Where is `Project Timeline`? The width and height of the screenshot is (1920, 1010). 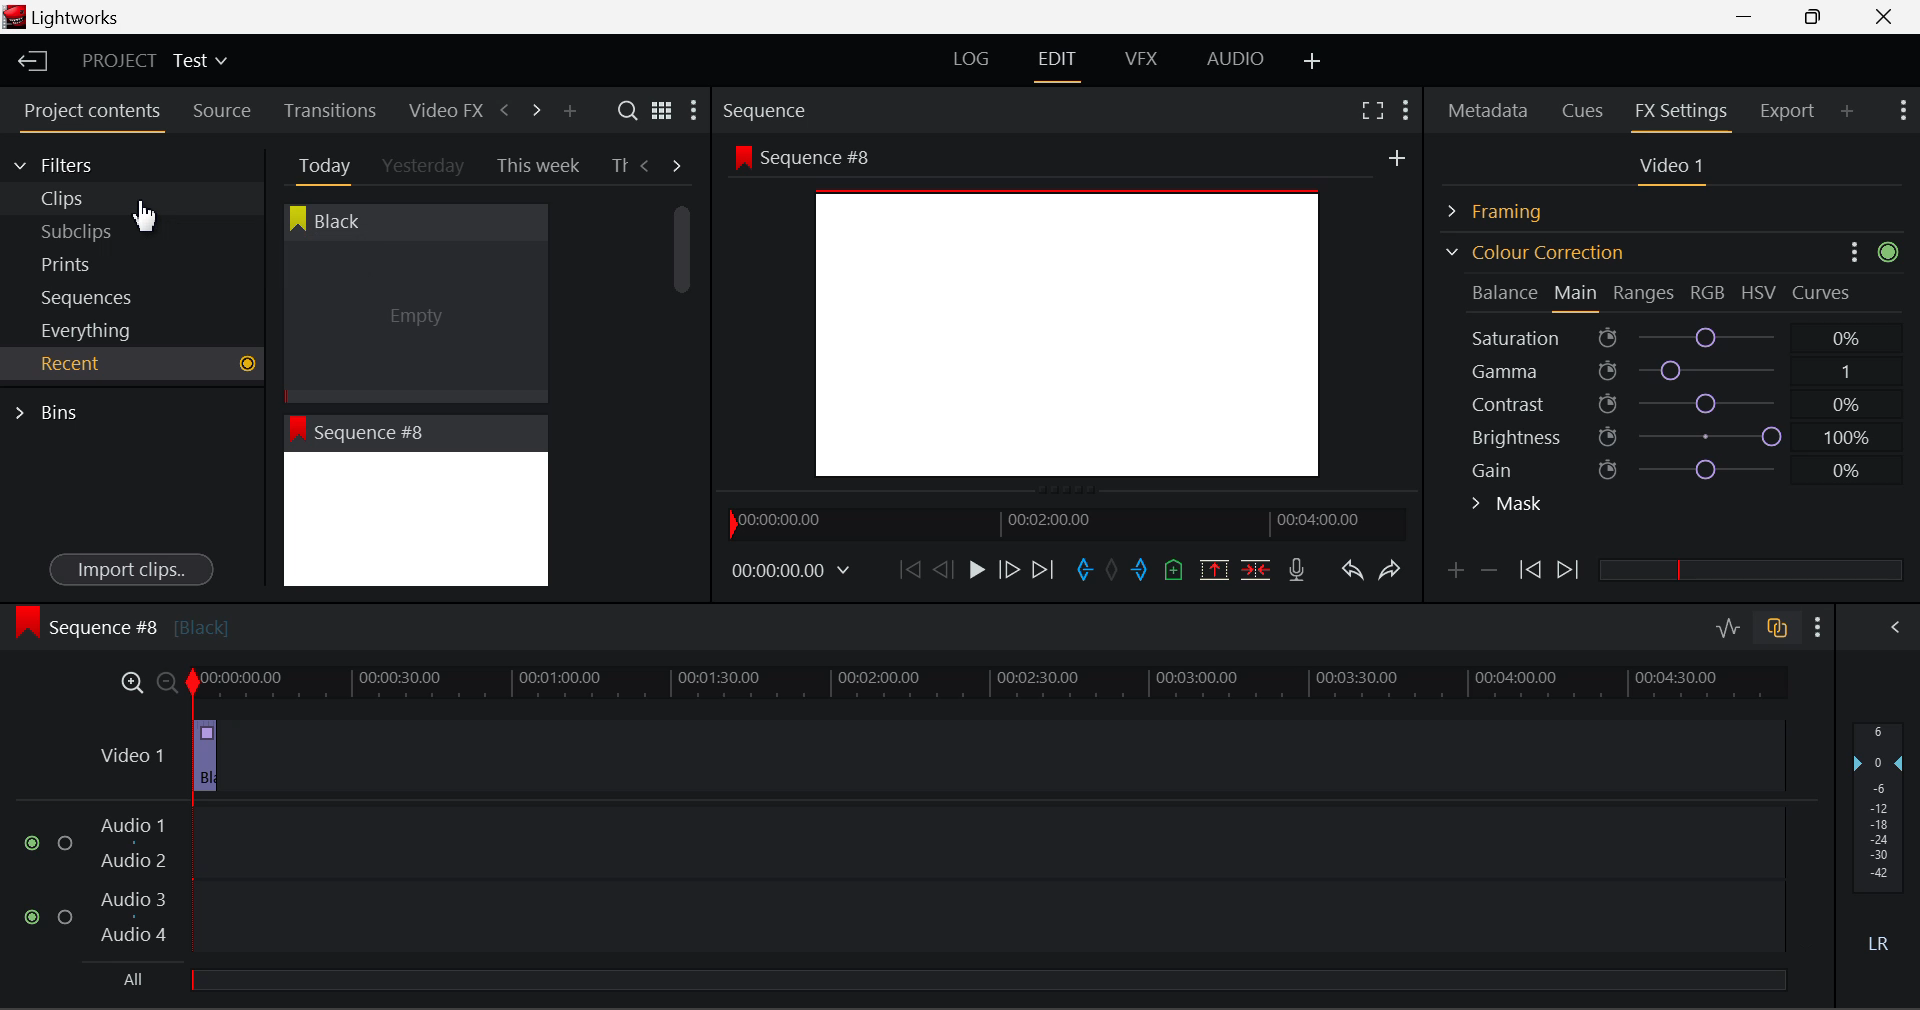
Project Timeline is located at coordinates (990, 684).